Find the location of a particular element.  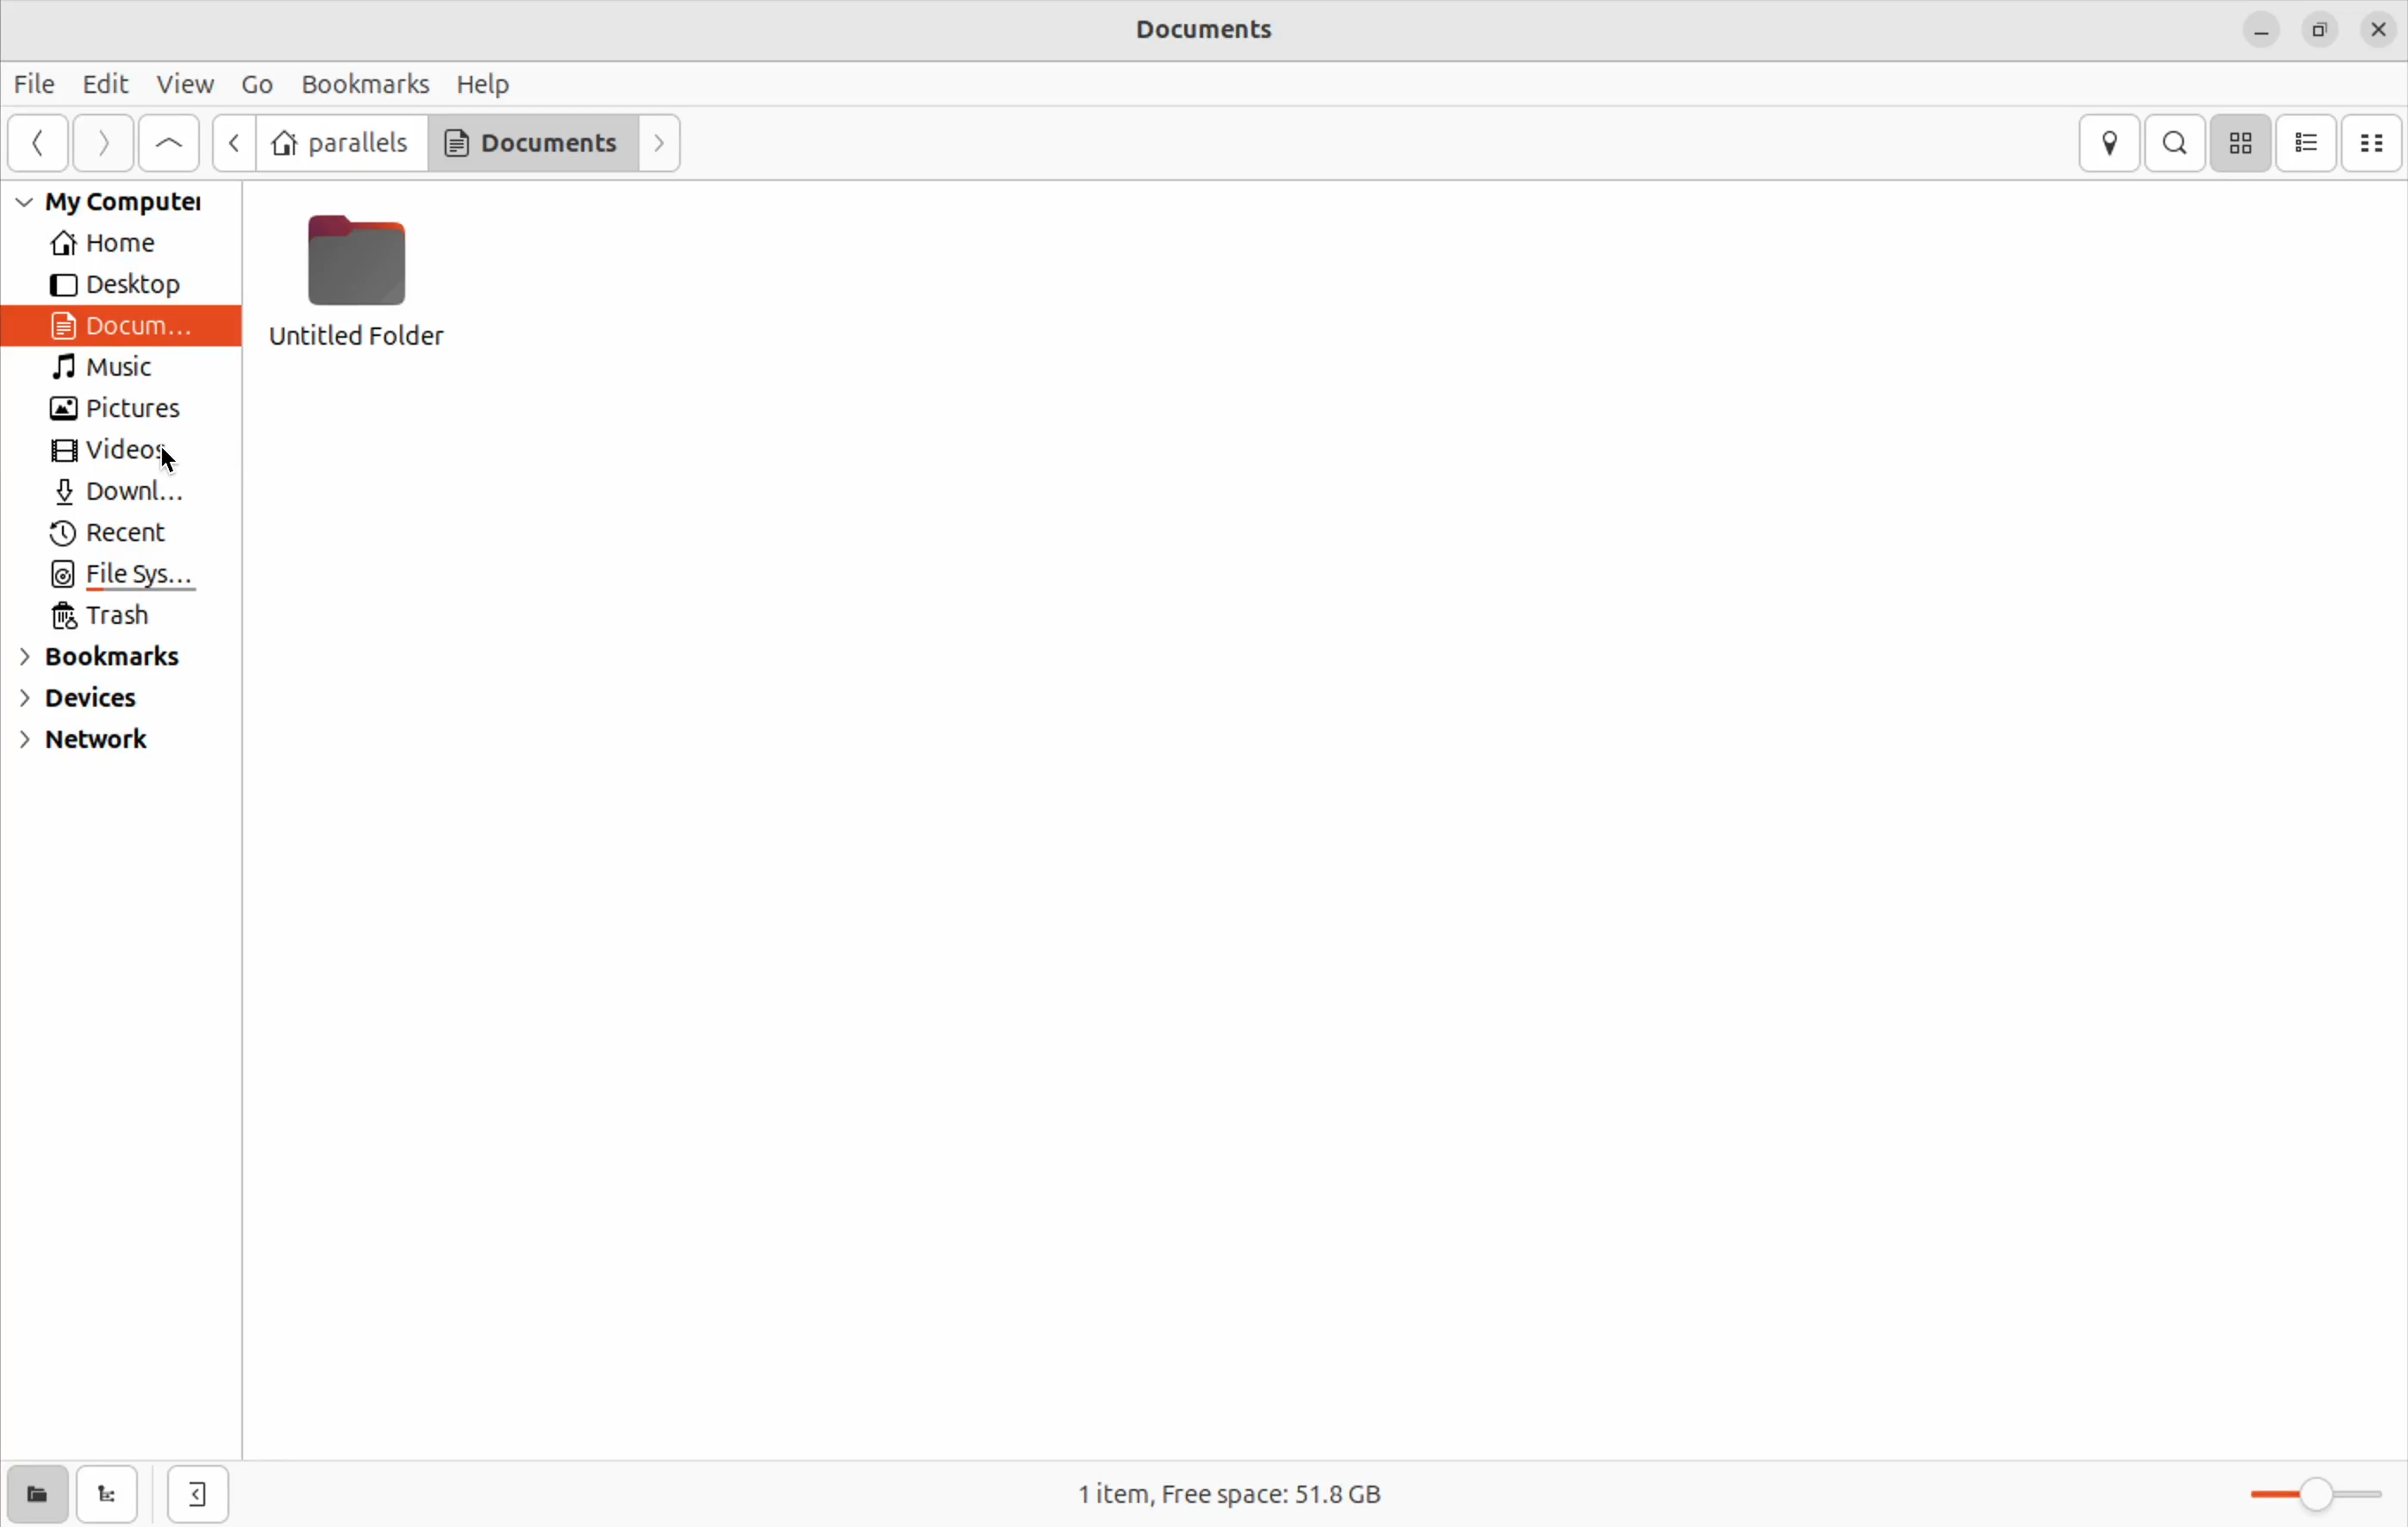

Documents is located at coordinates (1198, 32).